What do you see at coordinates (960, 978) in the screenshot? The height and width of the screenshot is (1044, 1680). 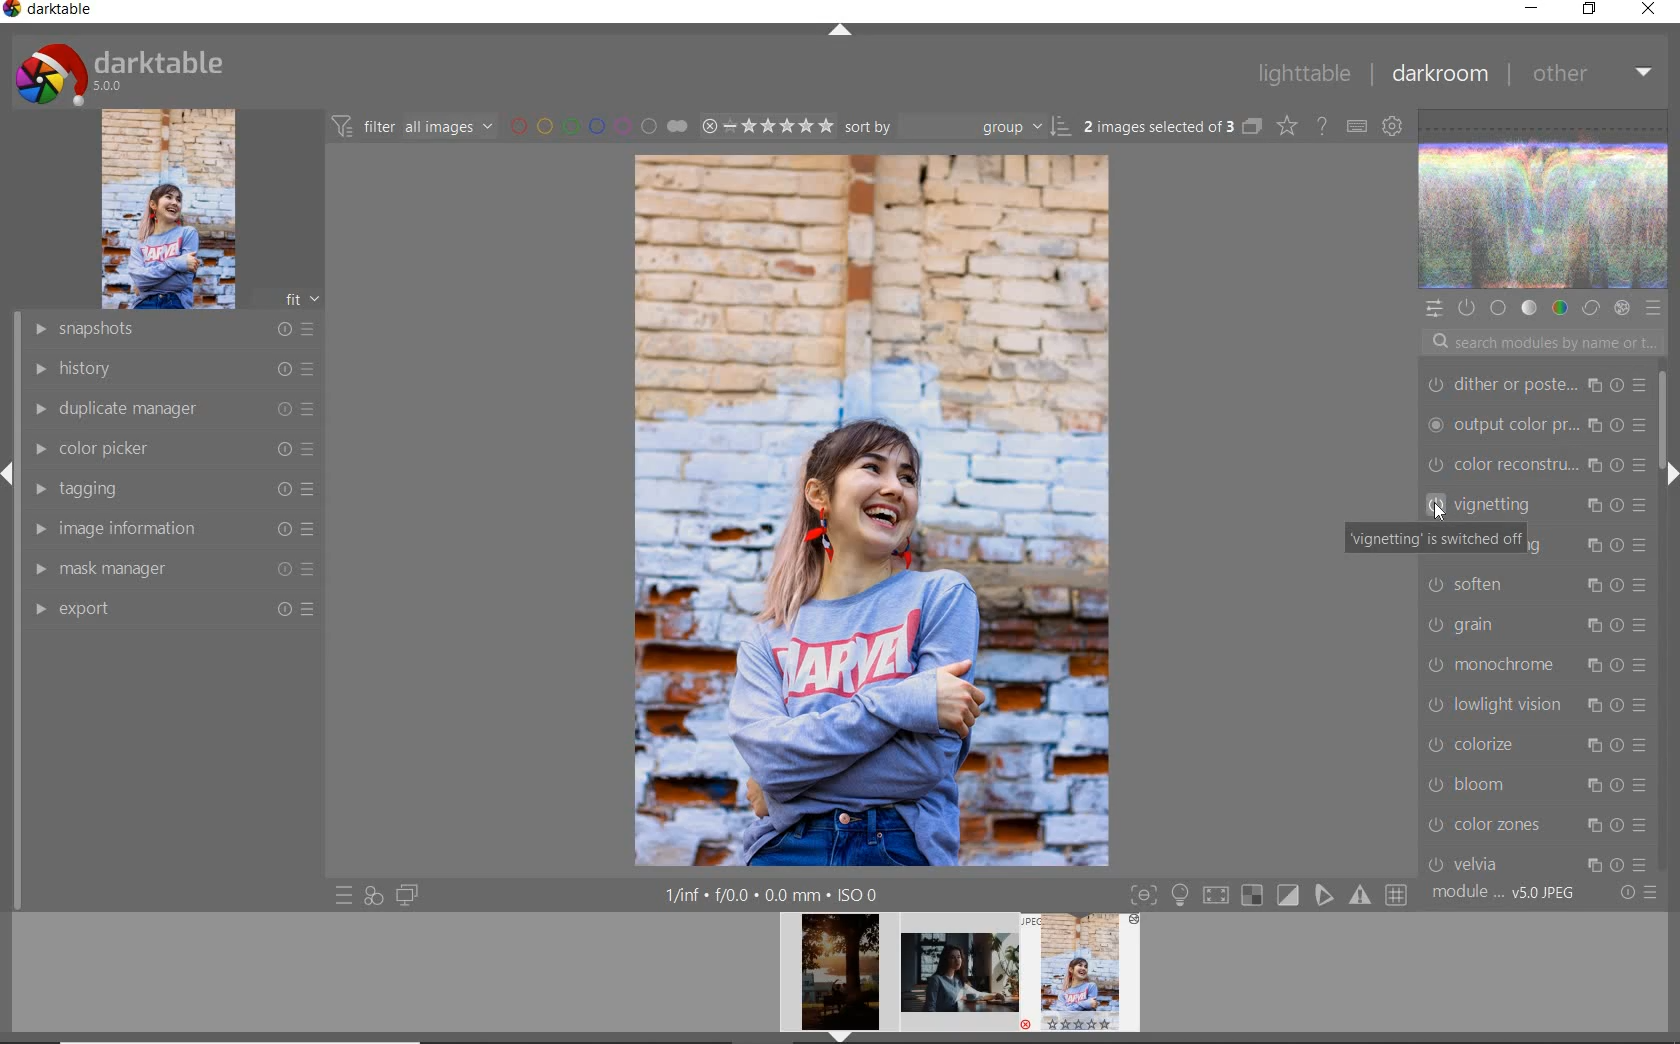 I see `image preview` at bounding box center [960, 978].